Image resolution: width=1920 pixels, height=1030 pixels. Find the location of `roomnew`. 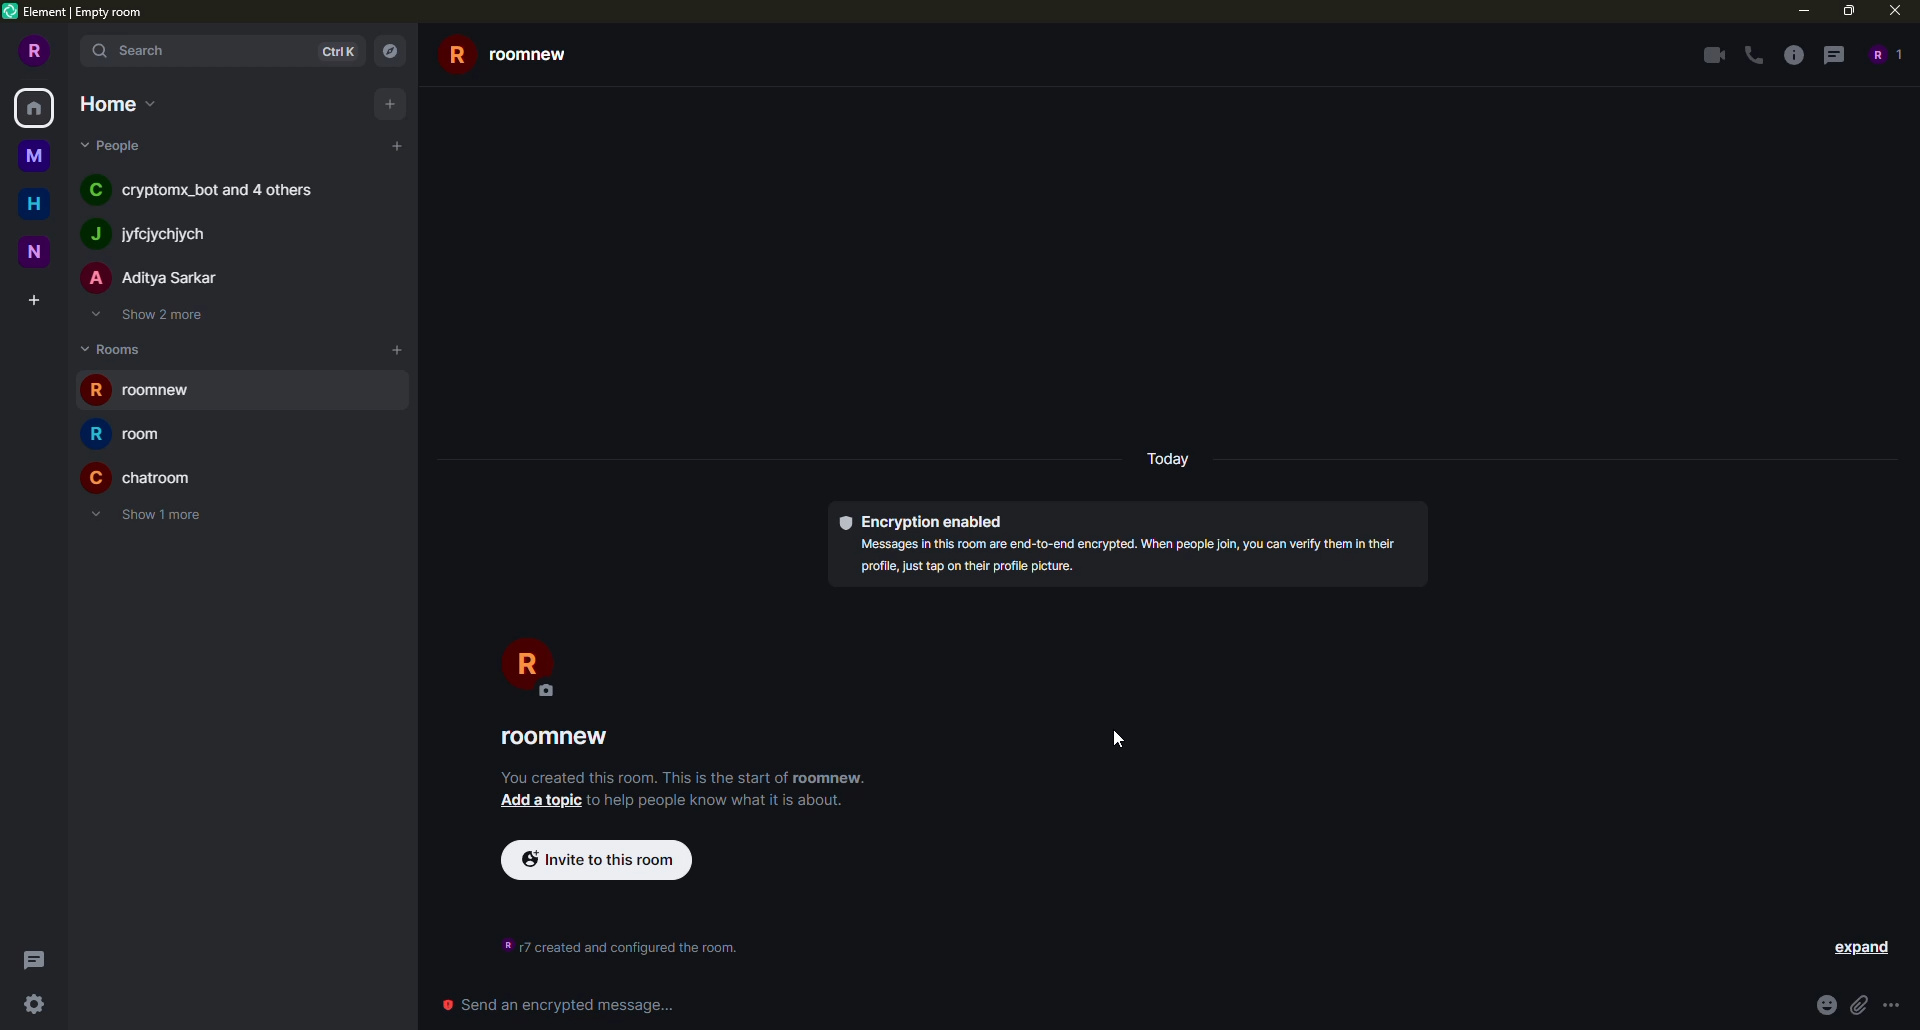

roomnew is located at coordinates (552, 740).